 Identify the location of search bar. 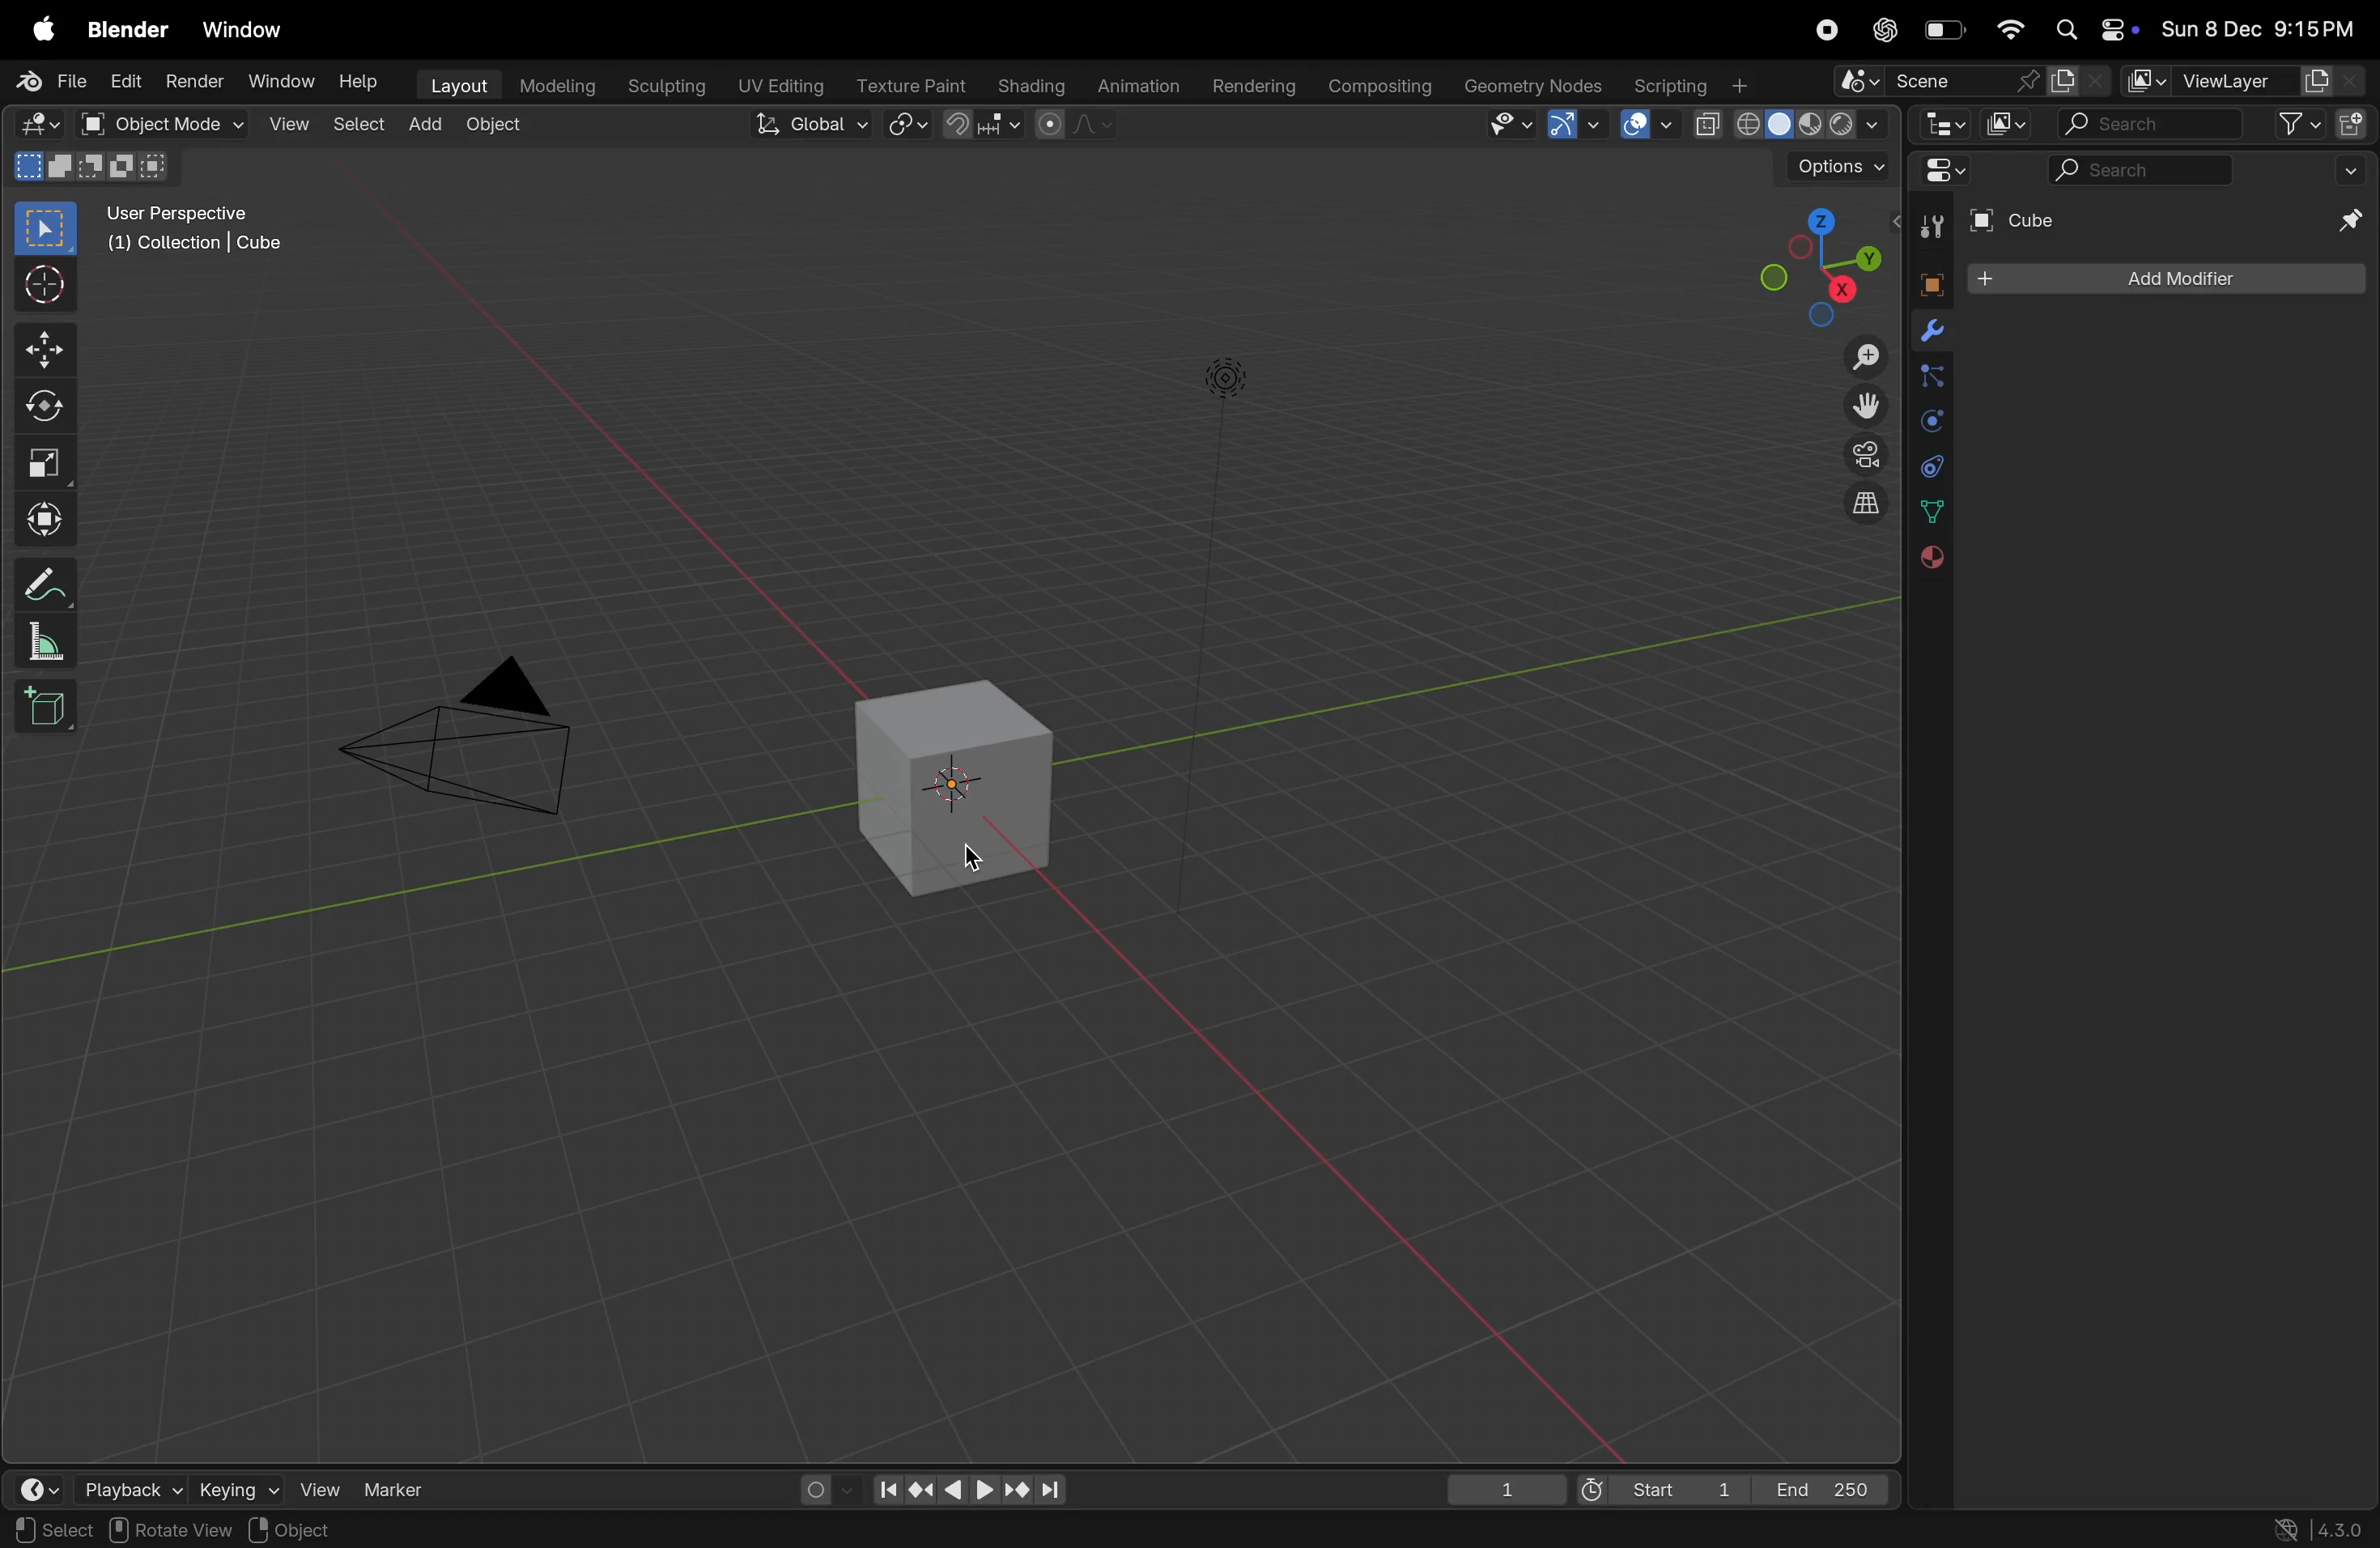
(2147, 126).